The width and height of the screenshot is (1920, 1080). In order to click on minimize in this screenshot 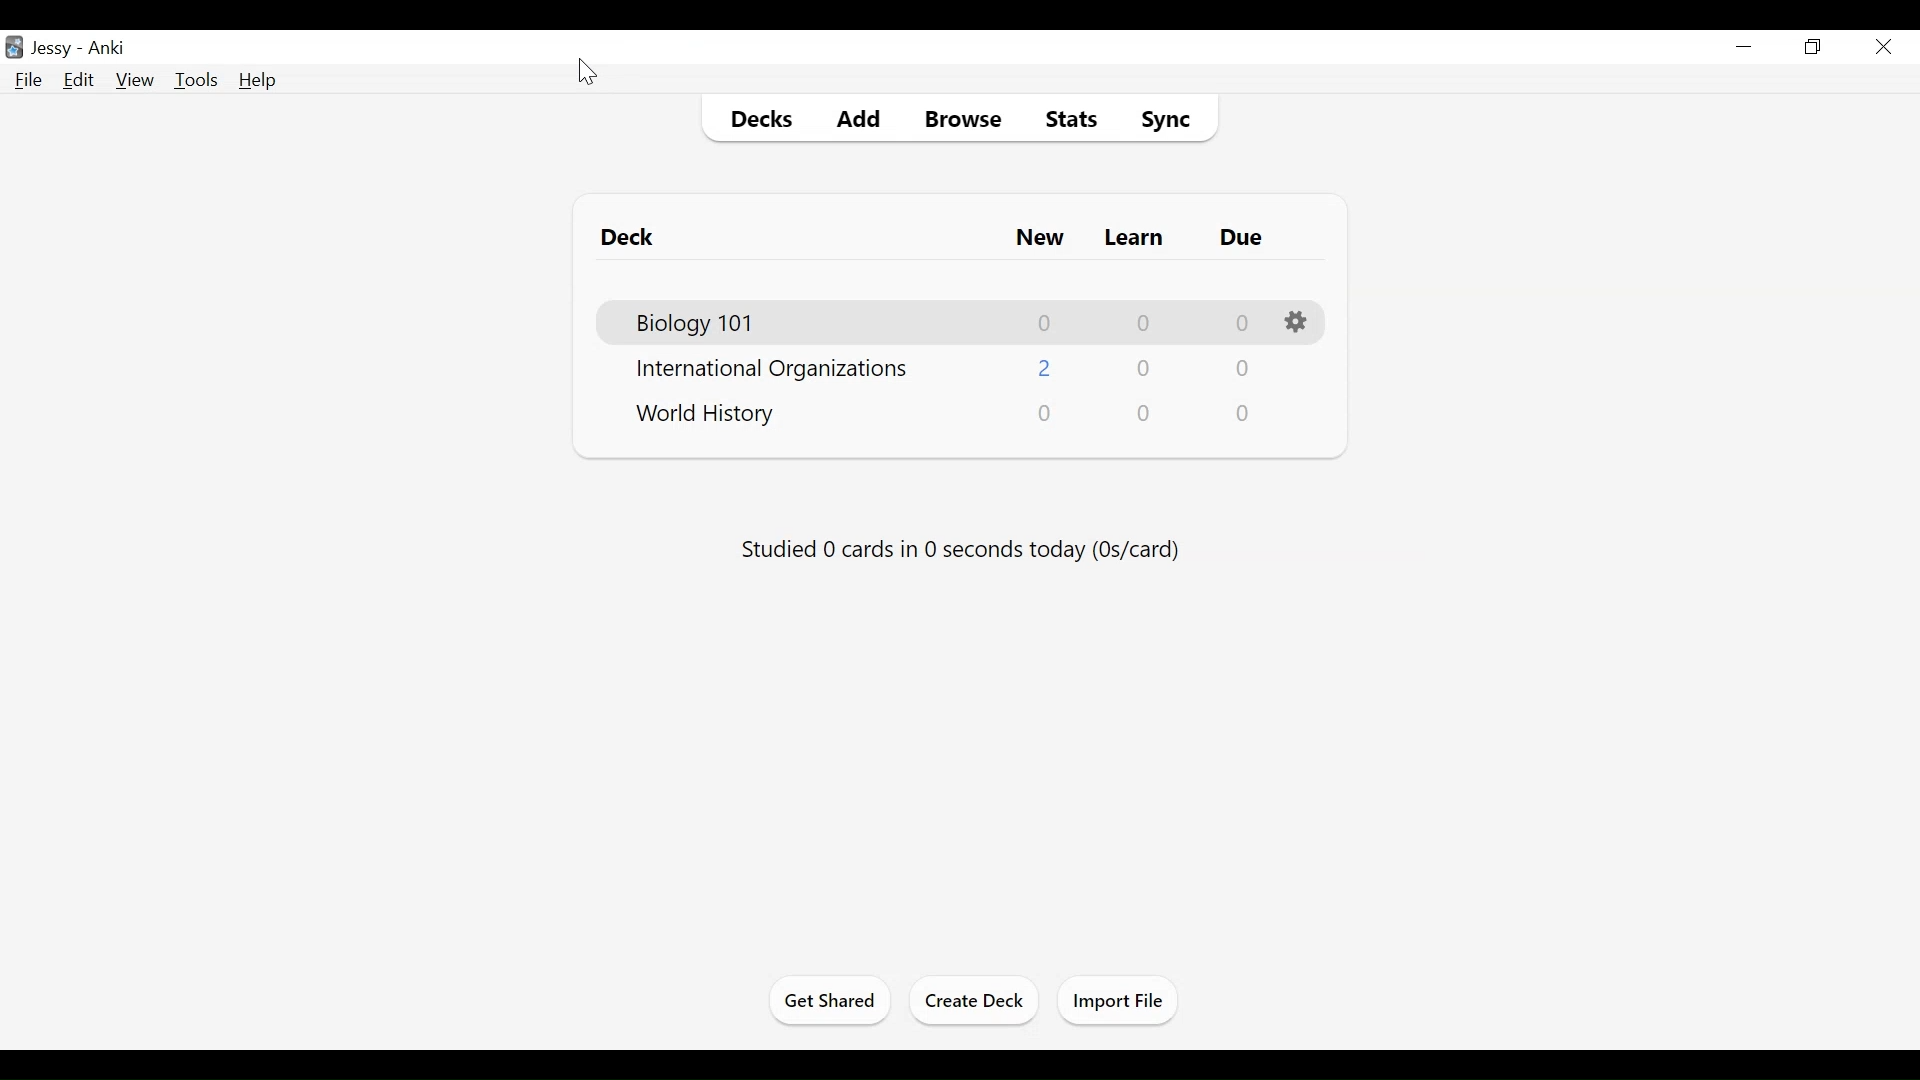, I will do `click(1745, 46)`.